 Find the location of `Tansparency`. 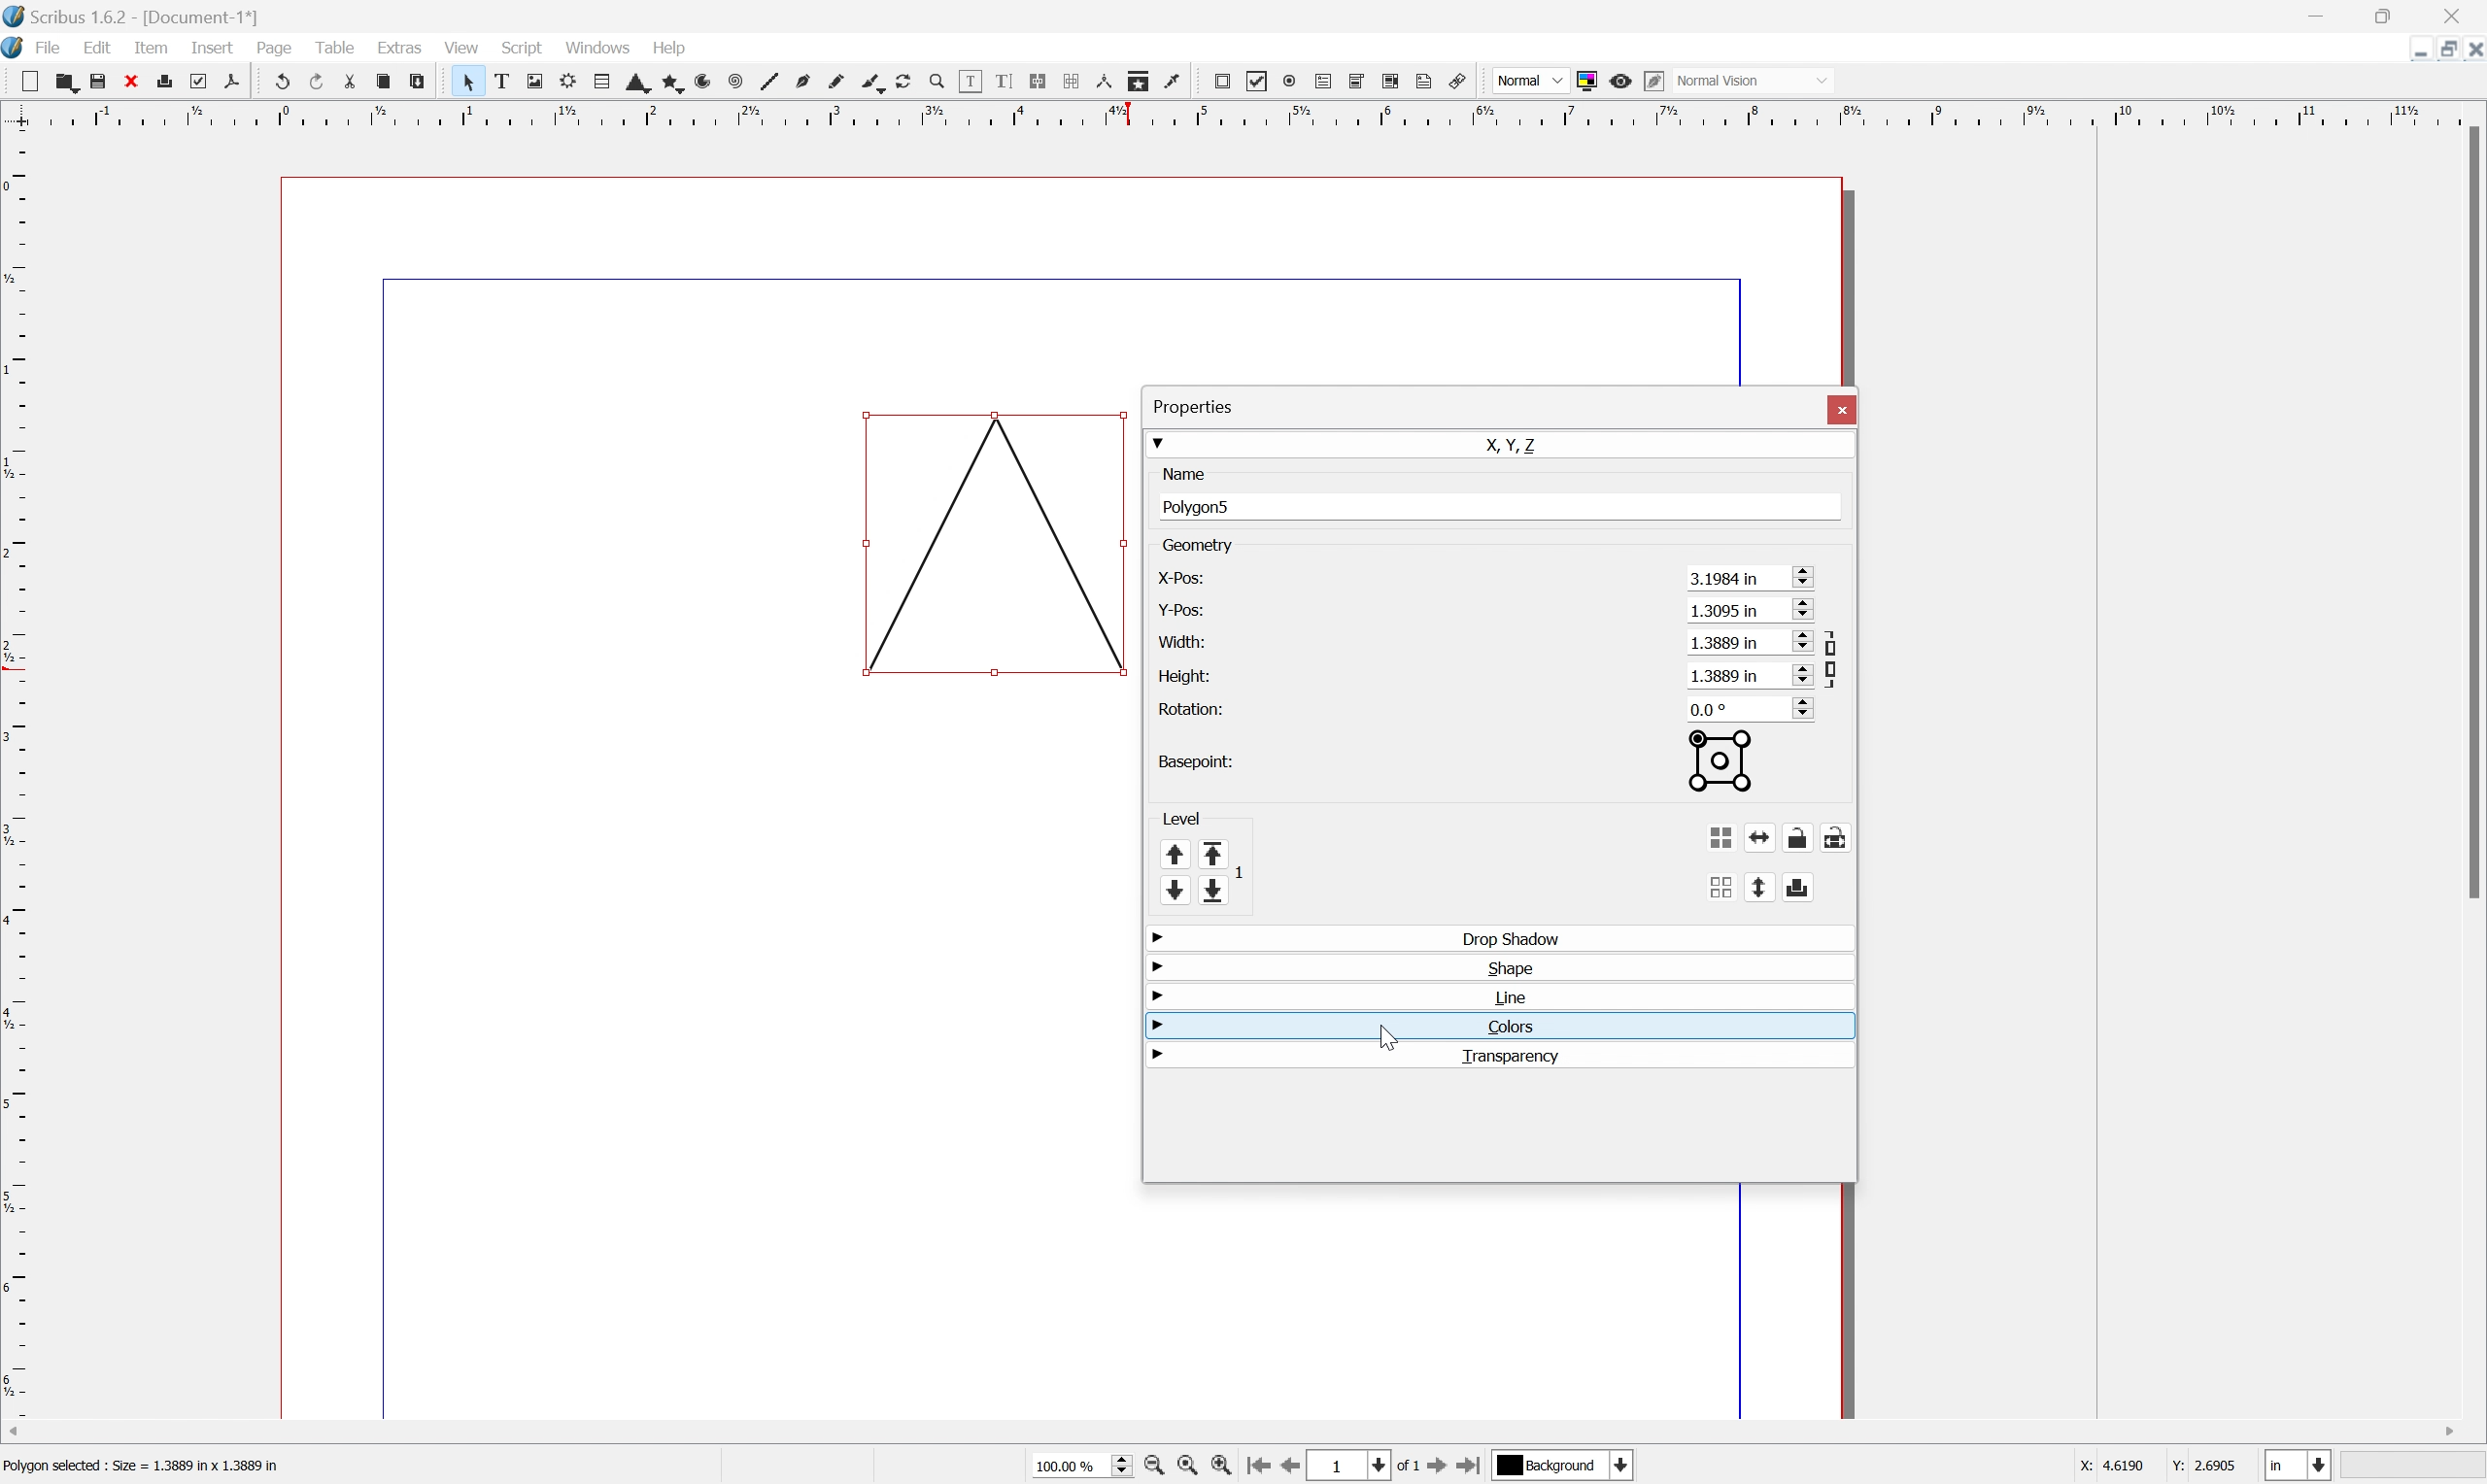

Tansparency is located at coordinates (1514, 1056).